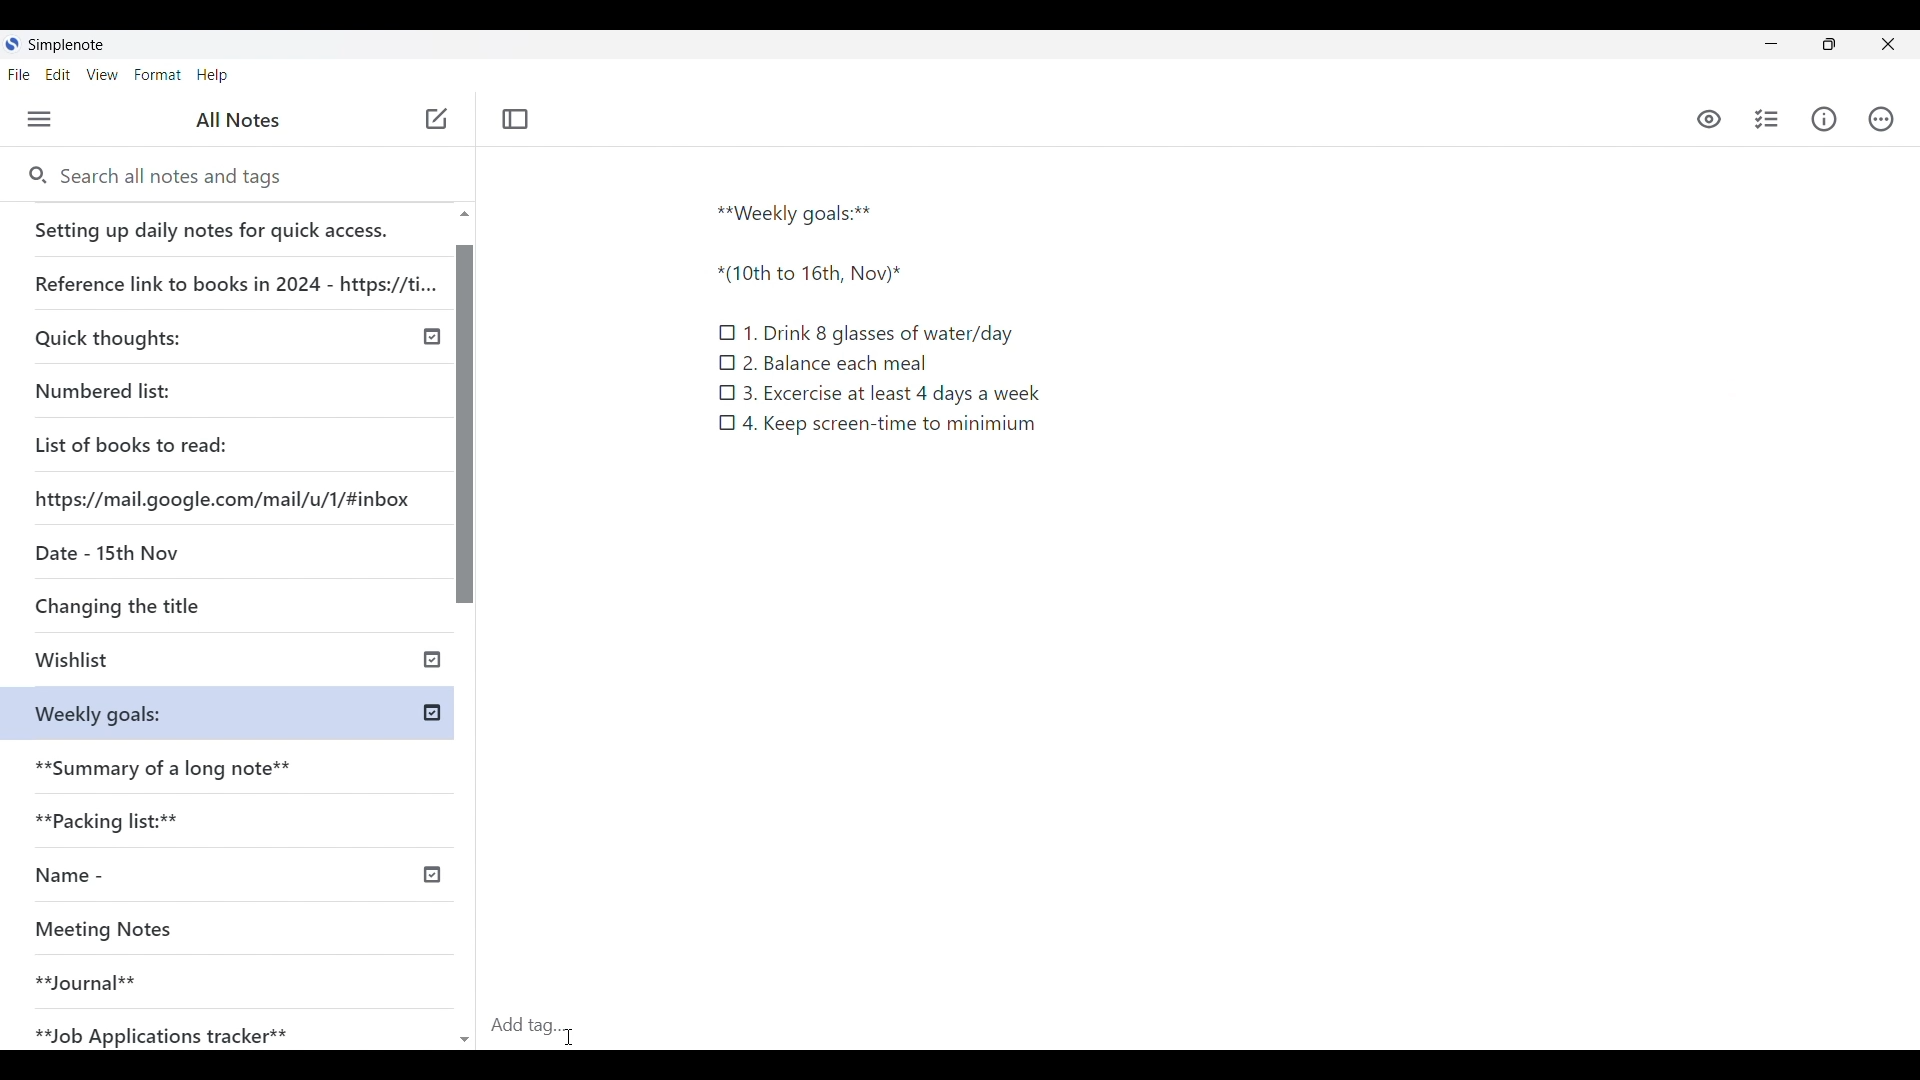 The height and width of the screenshot is (1080, 1920). What do you see at coordinates (1766, 119) in the screenshot?
I see `Insert checklist` at bounding box center [1766, 119].